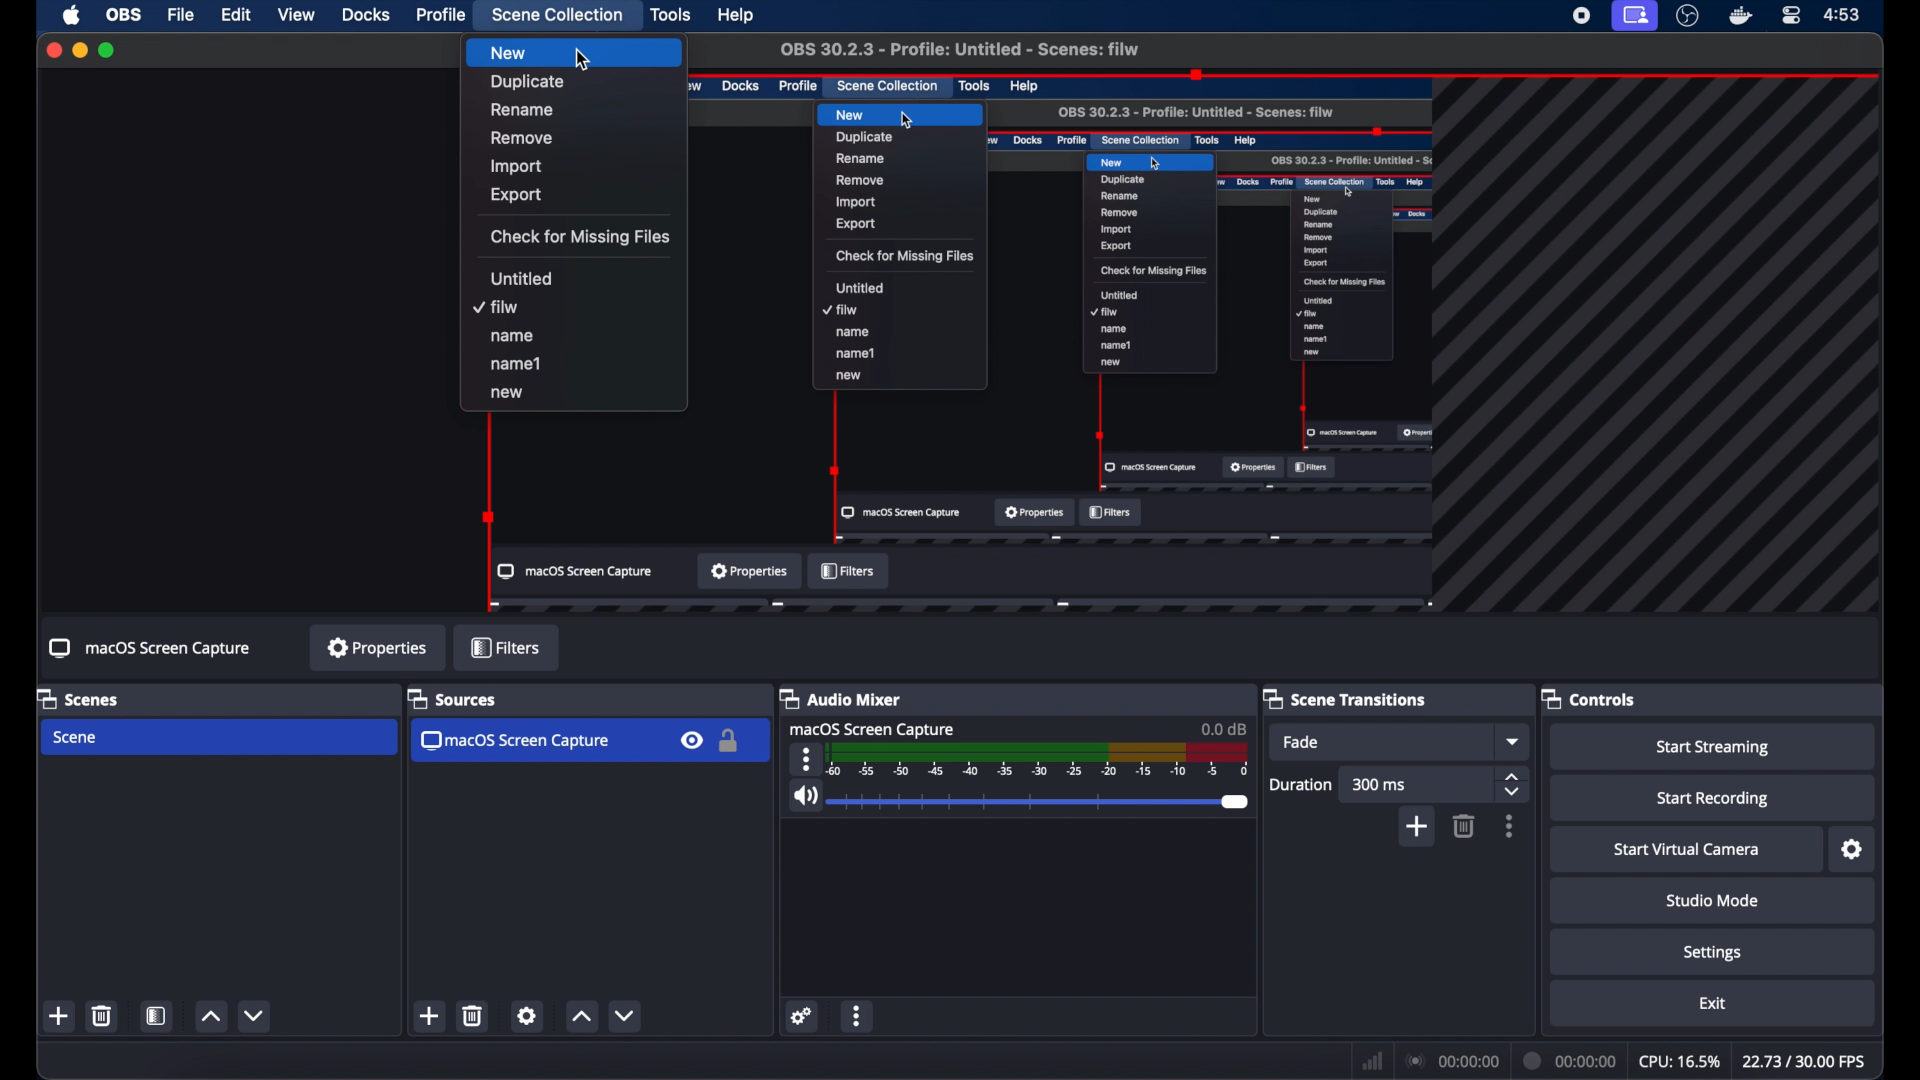  What do you see at coordinates (1418, 828) in the screenshot?
I see `add scene transition` at bounding box center [1418, 828].